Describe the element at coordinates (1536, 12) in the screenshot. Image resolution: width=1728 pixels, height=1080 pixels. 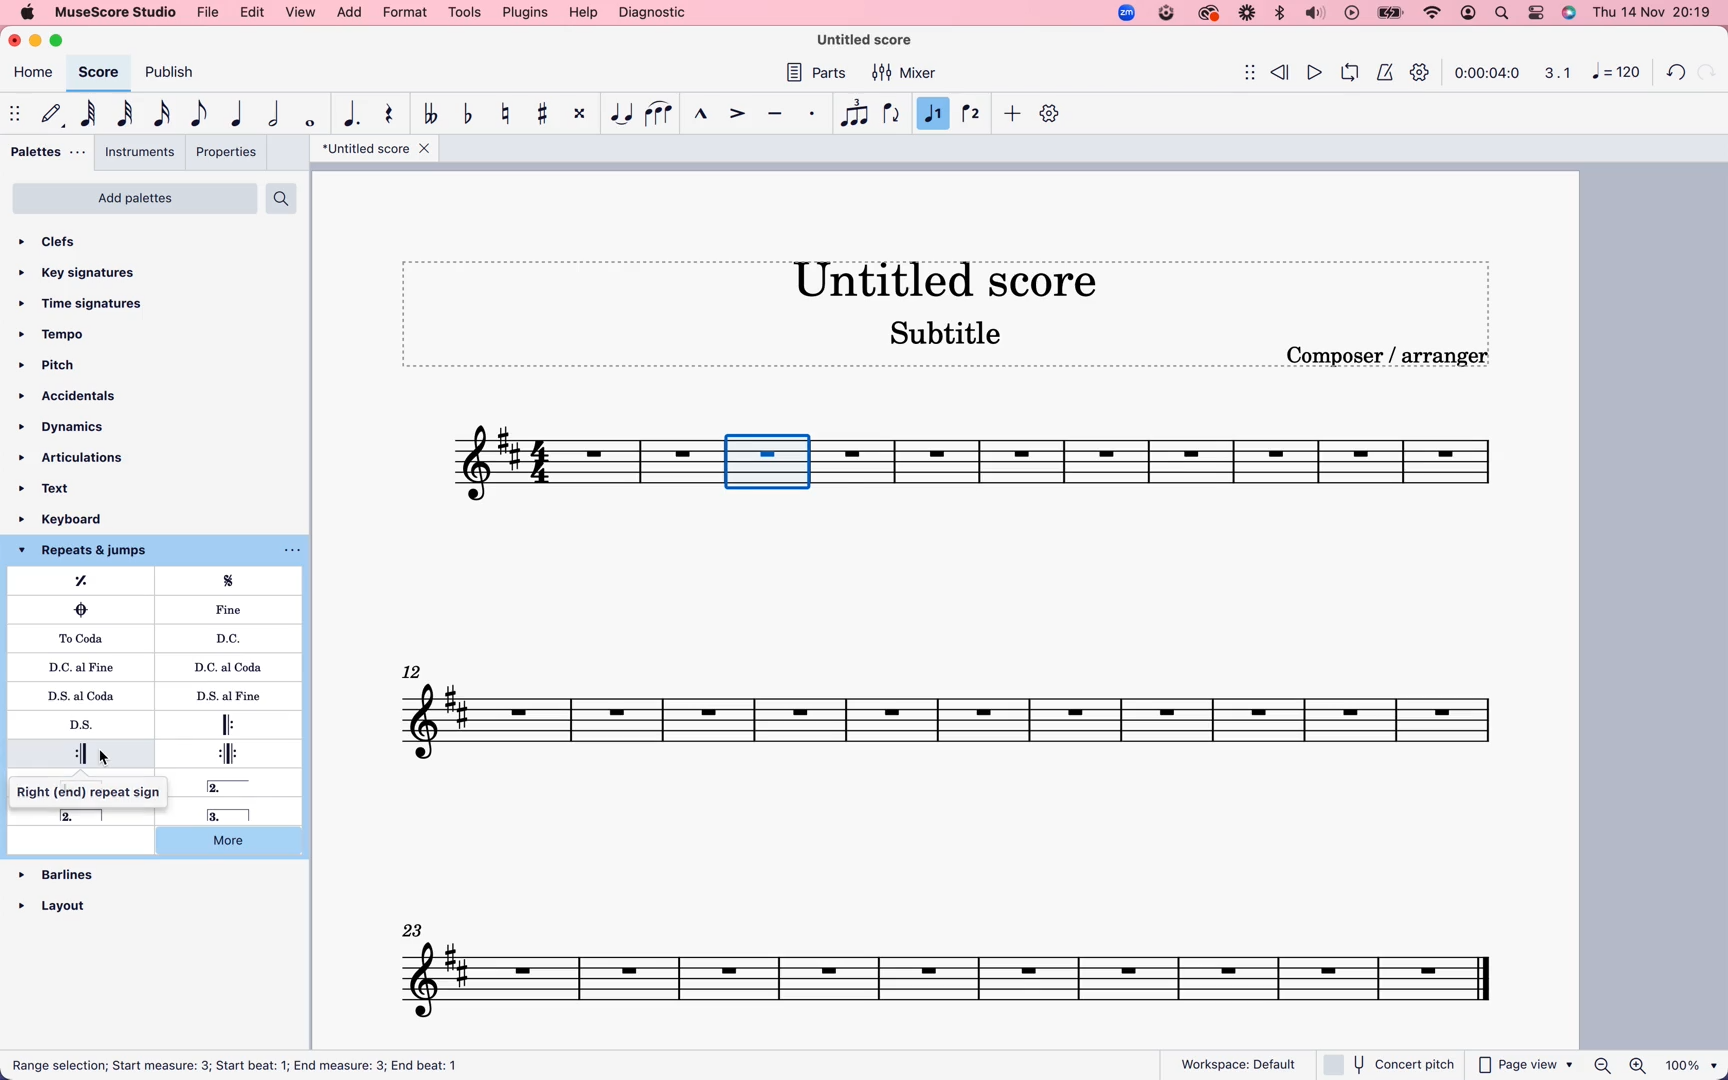
I see `settings` at that location.